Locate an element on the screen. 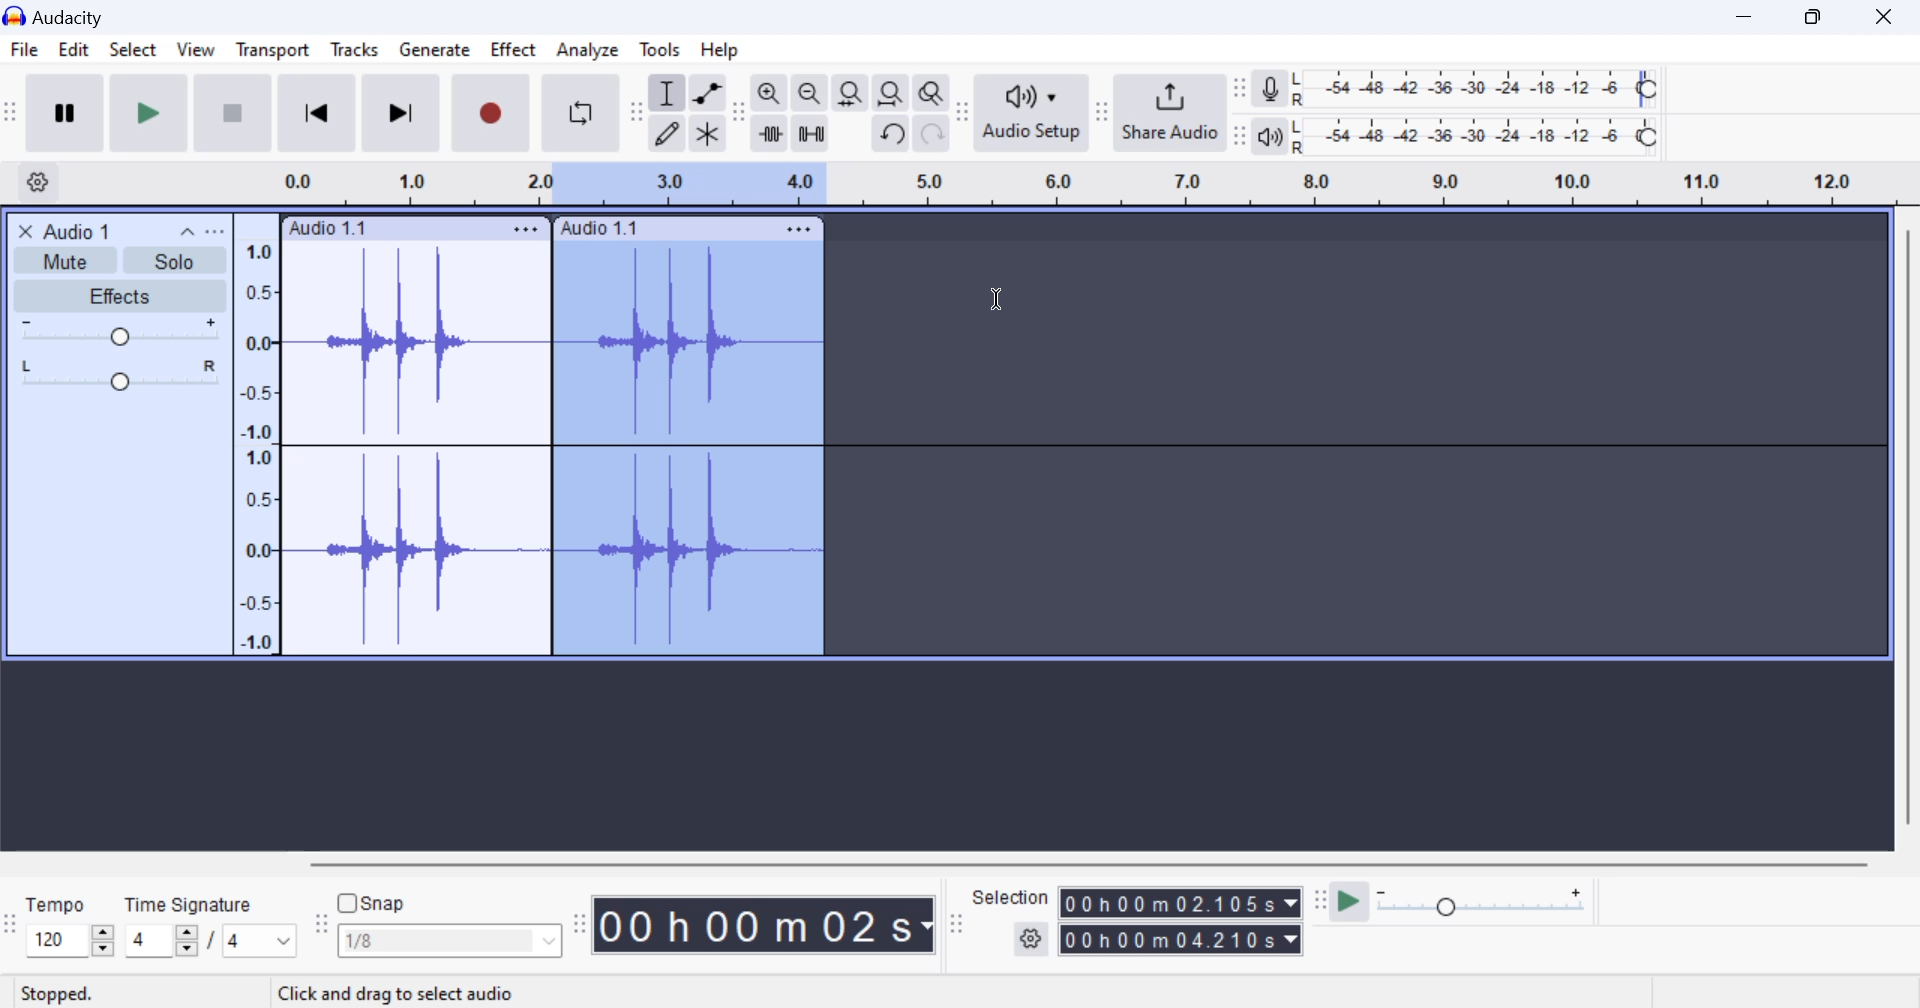  settings is located at coordinates (1033, 940).